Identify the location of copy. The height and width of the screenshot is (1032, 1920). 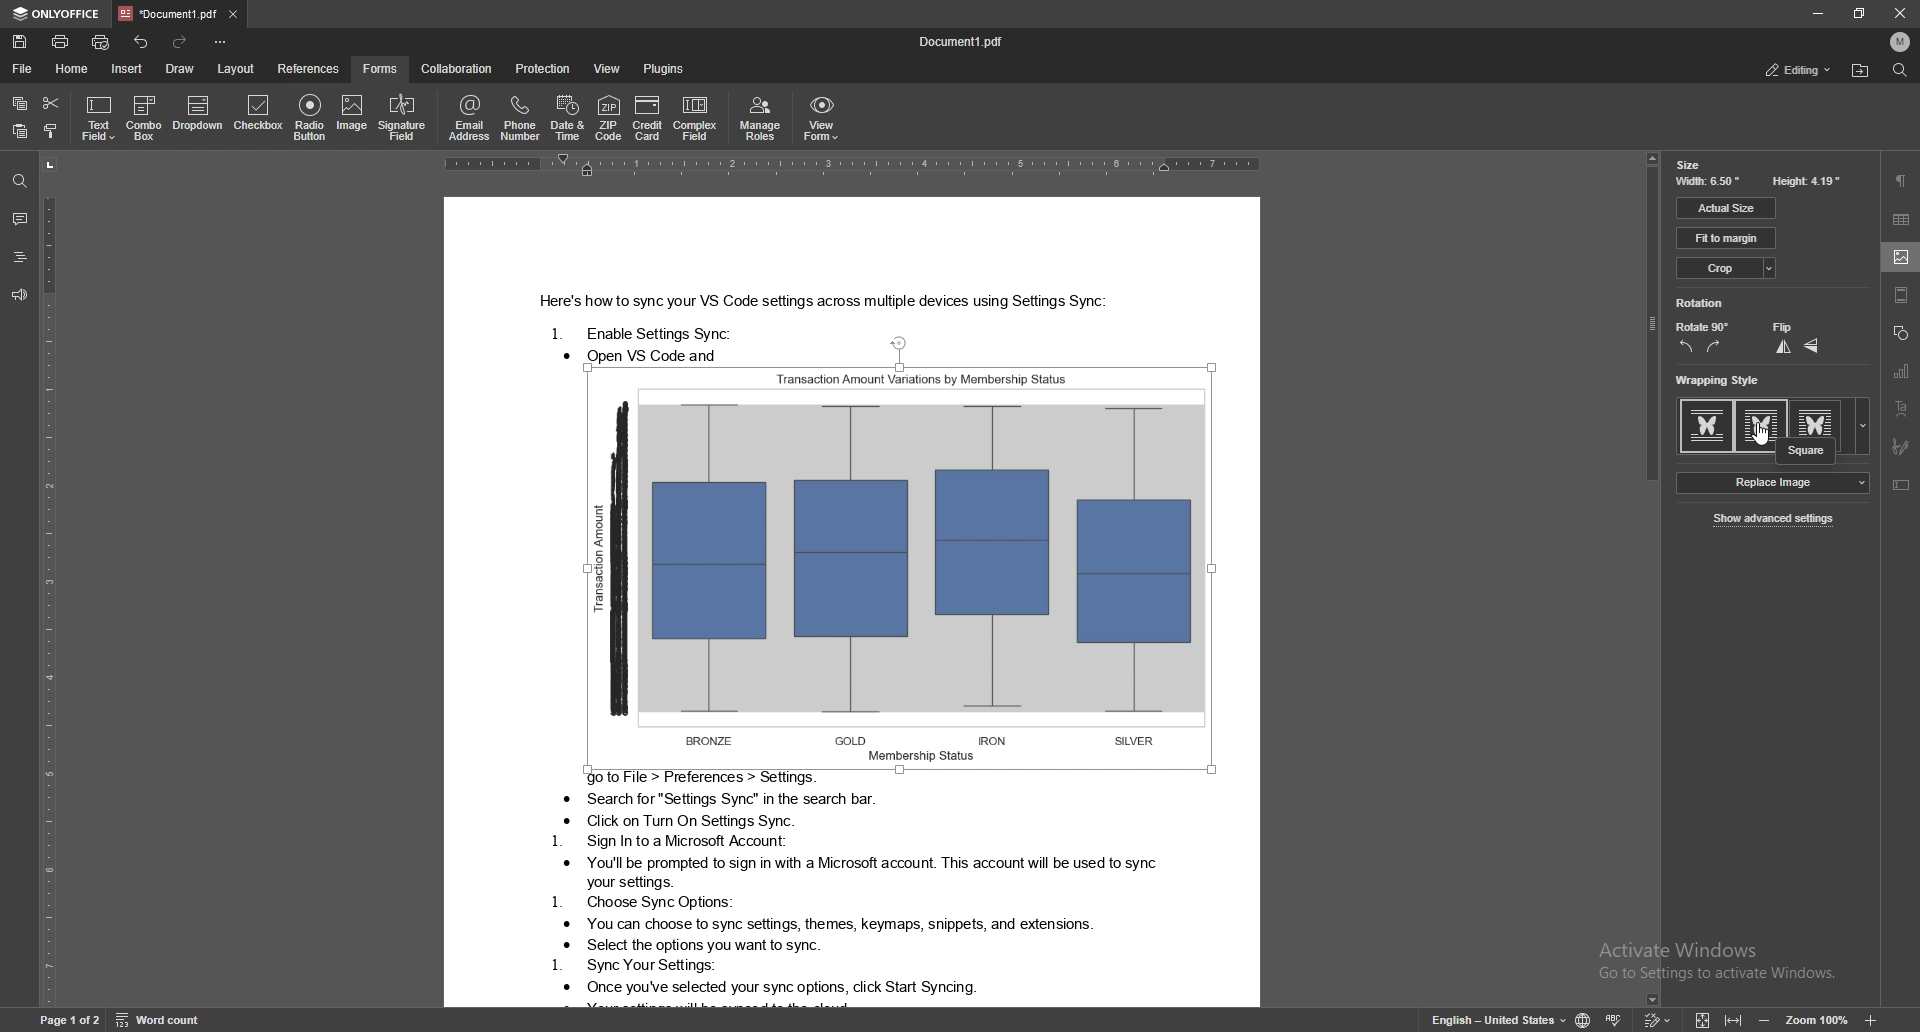
(22, 103).